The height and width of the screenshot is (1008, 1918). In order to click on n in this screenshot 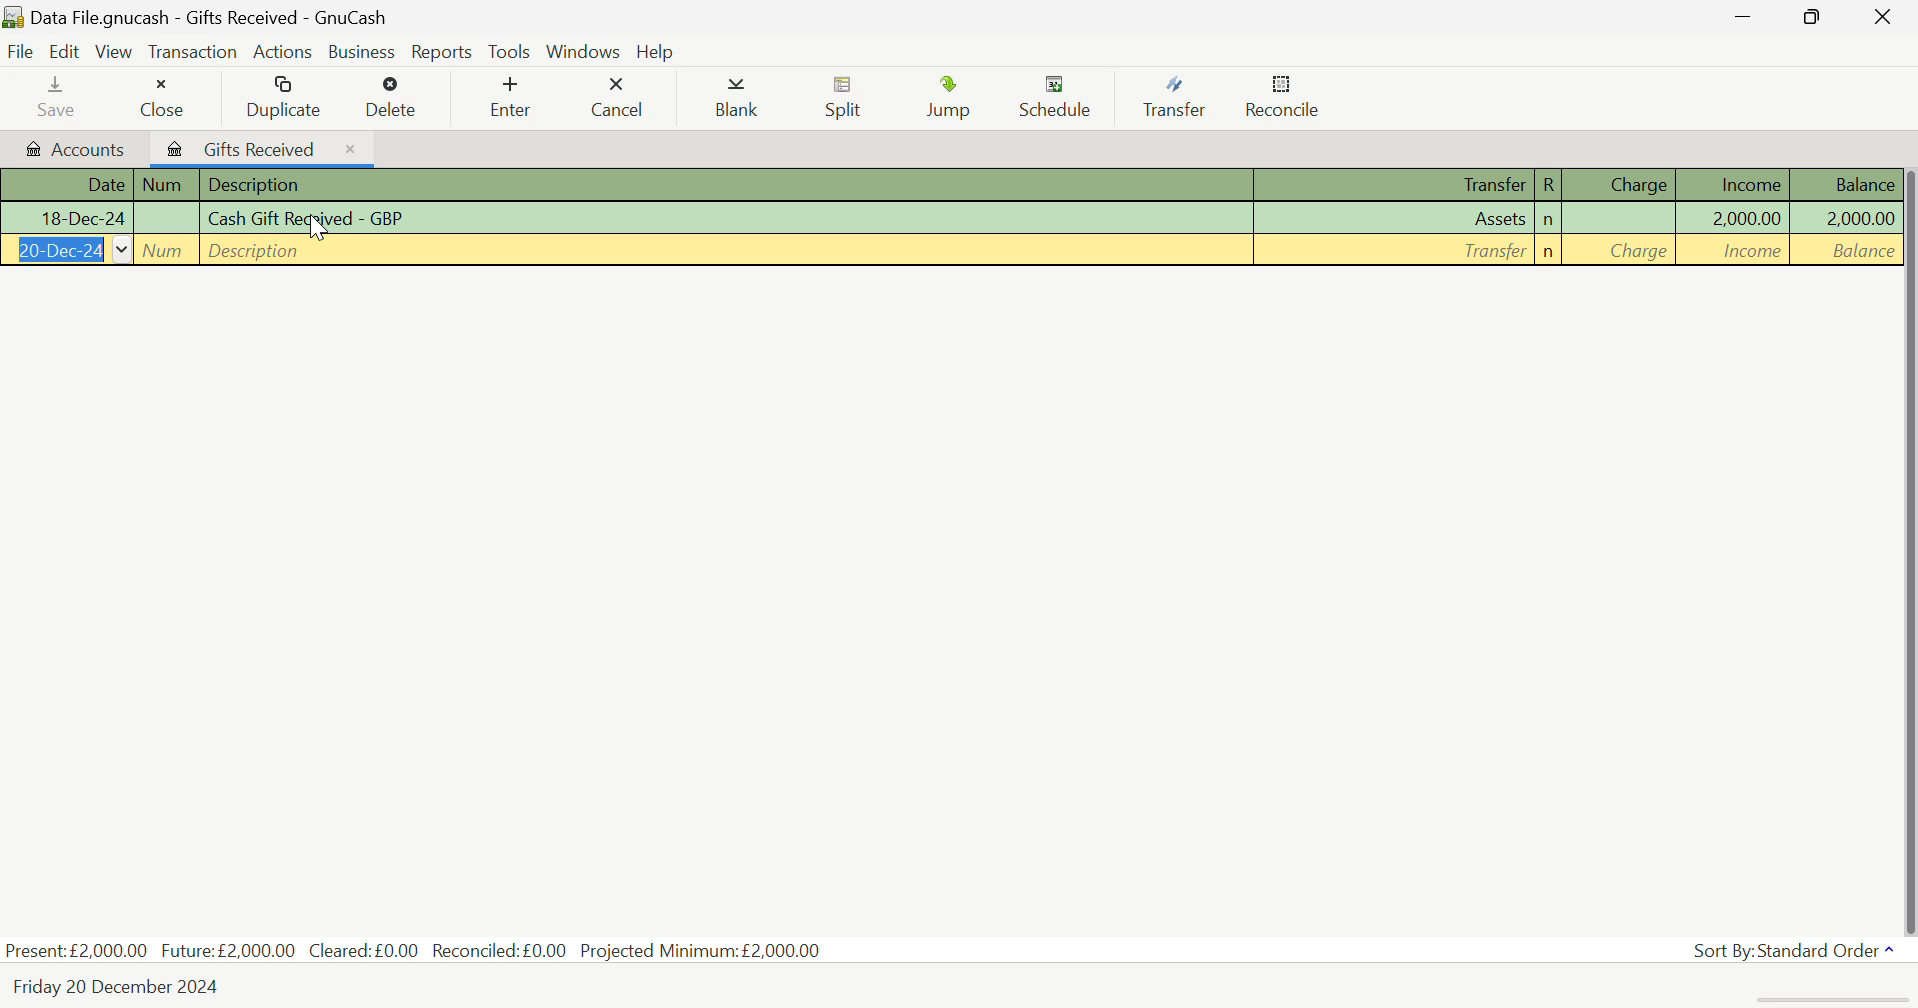, I will do `click(1549, 221)`.